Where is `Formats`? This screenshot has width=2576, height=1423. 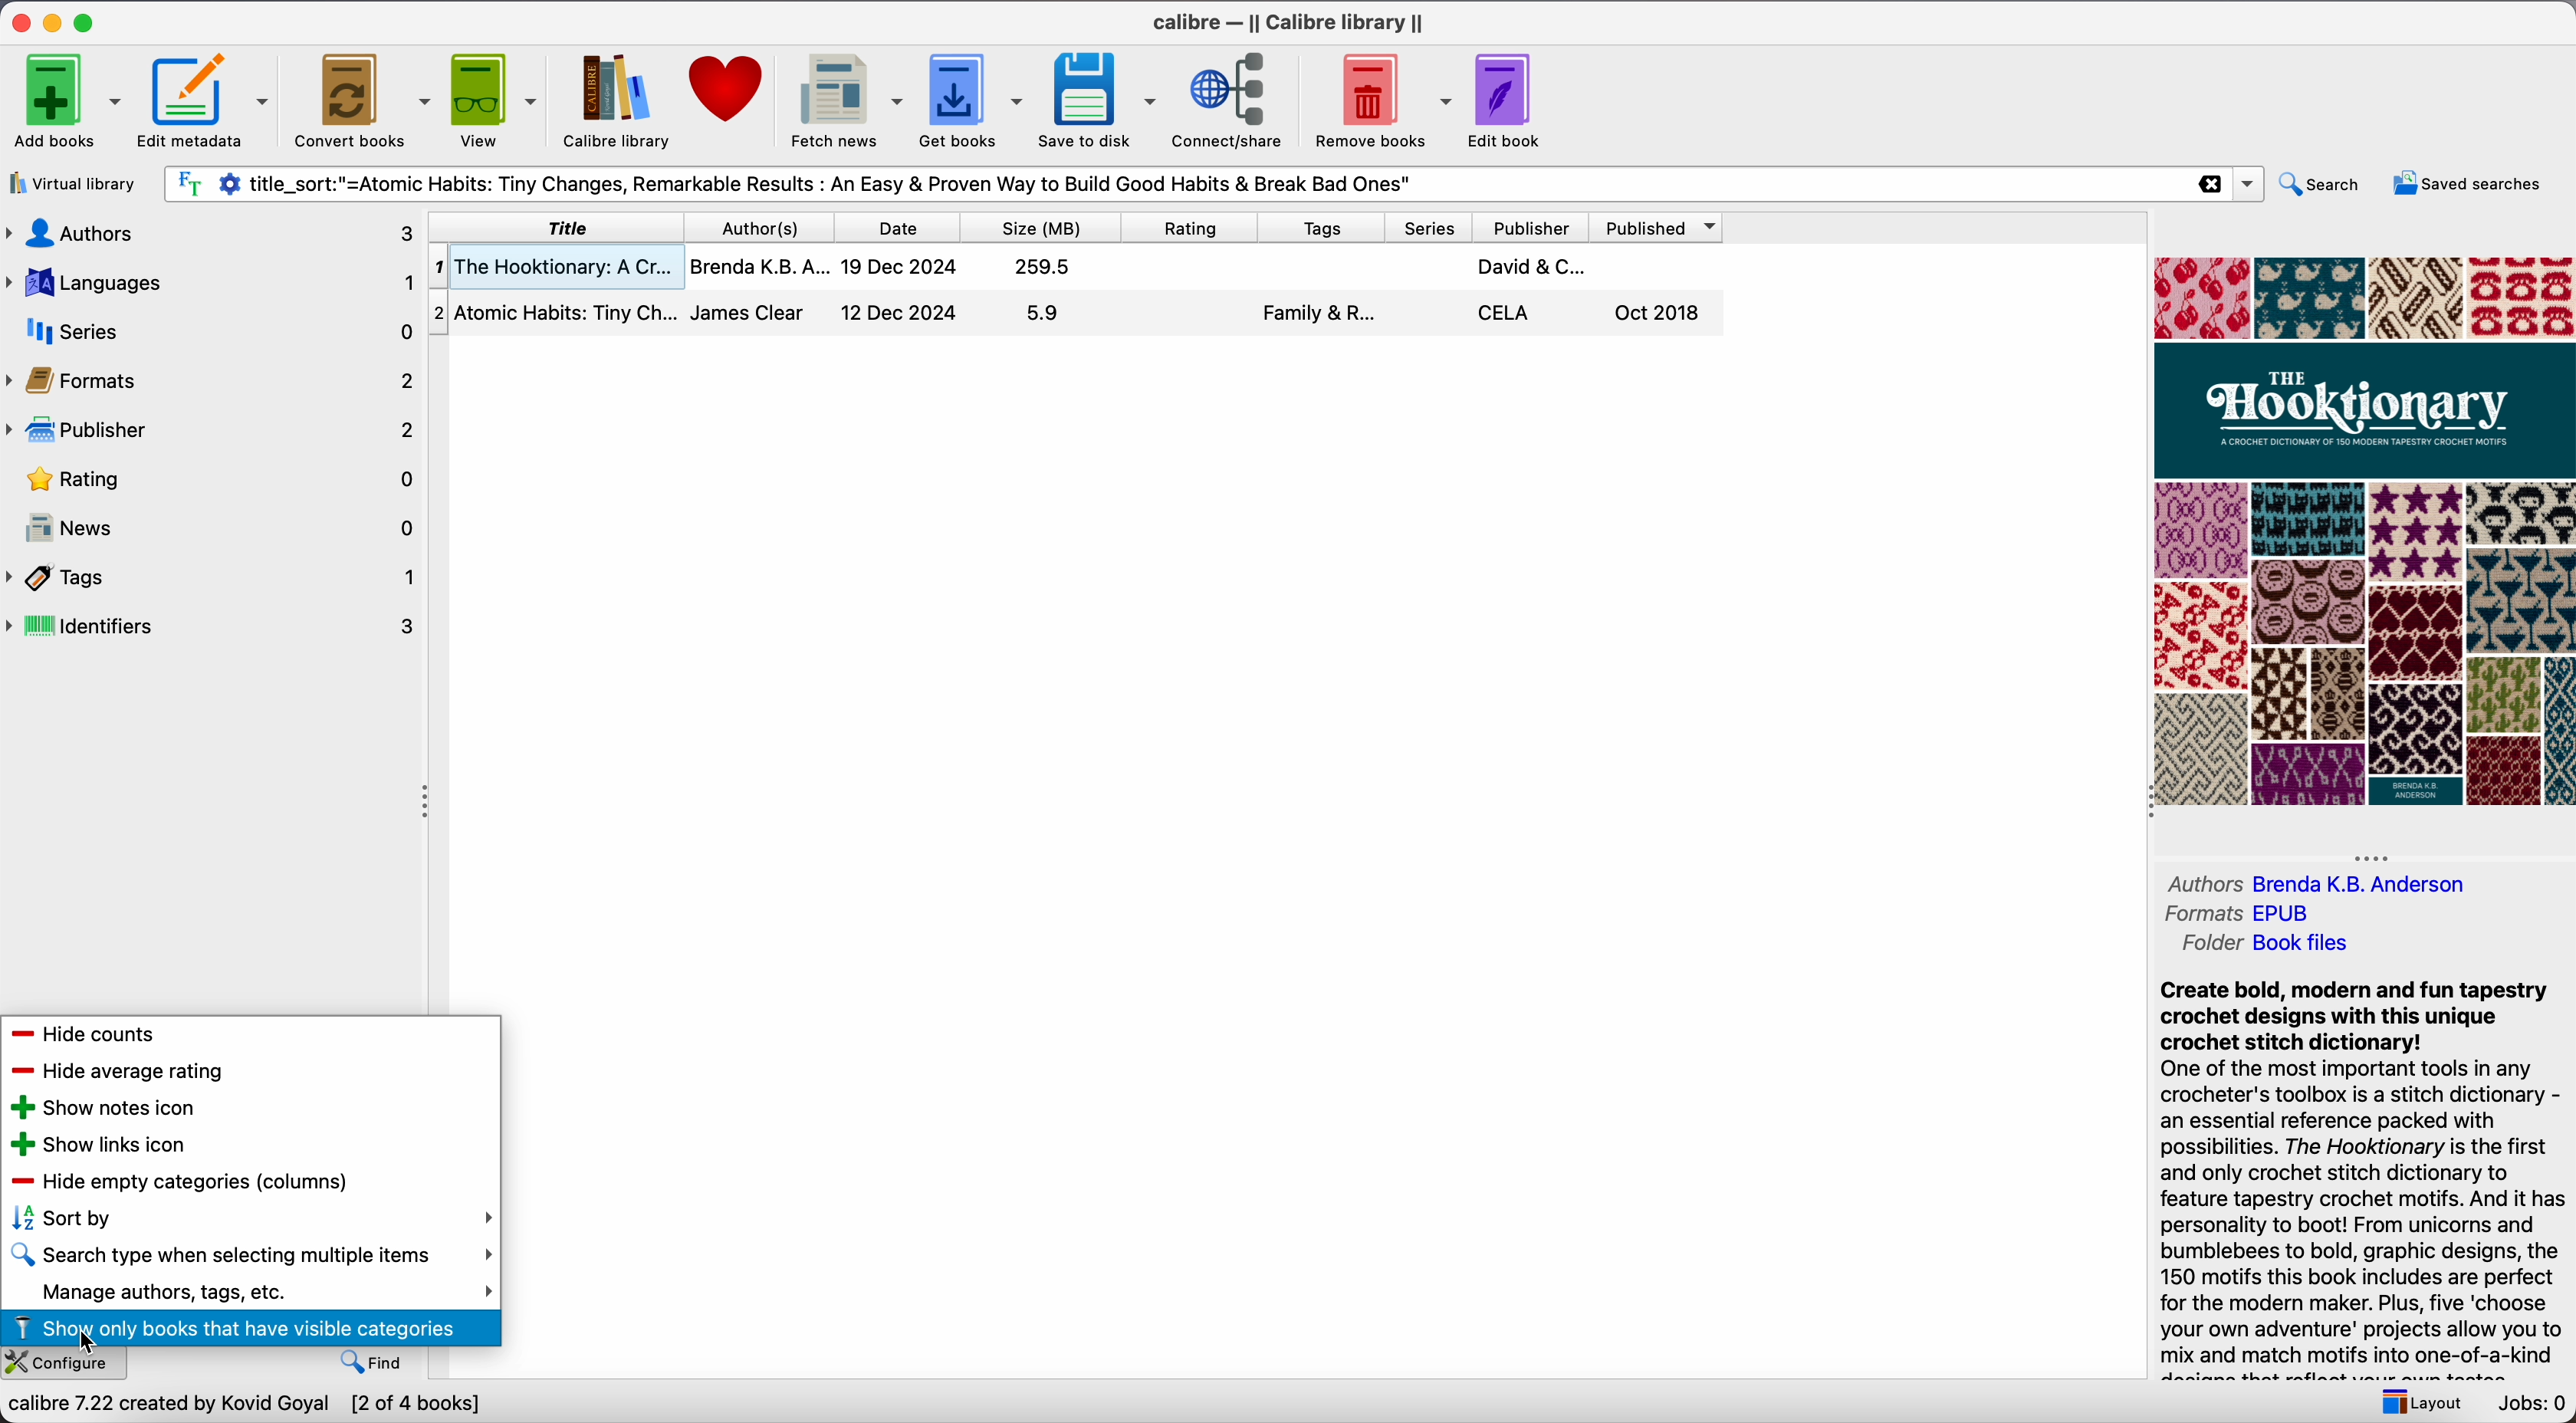 Formats is located at coordinates (2202, 916).